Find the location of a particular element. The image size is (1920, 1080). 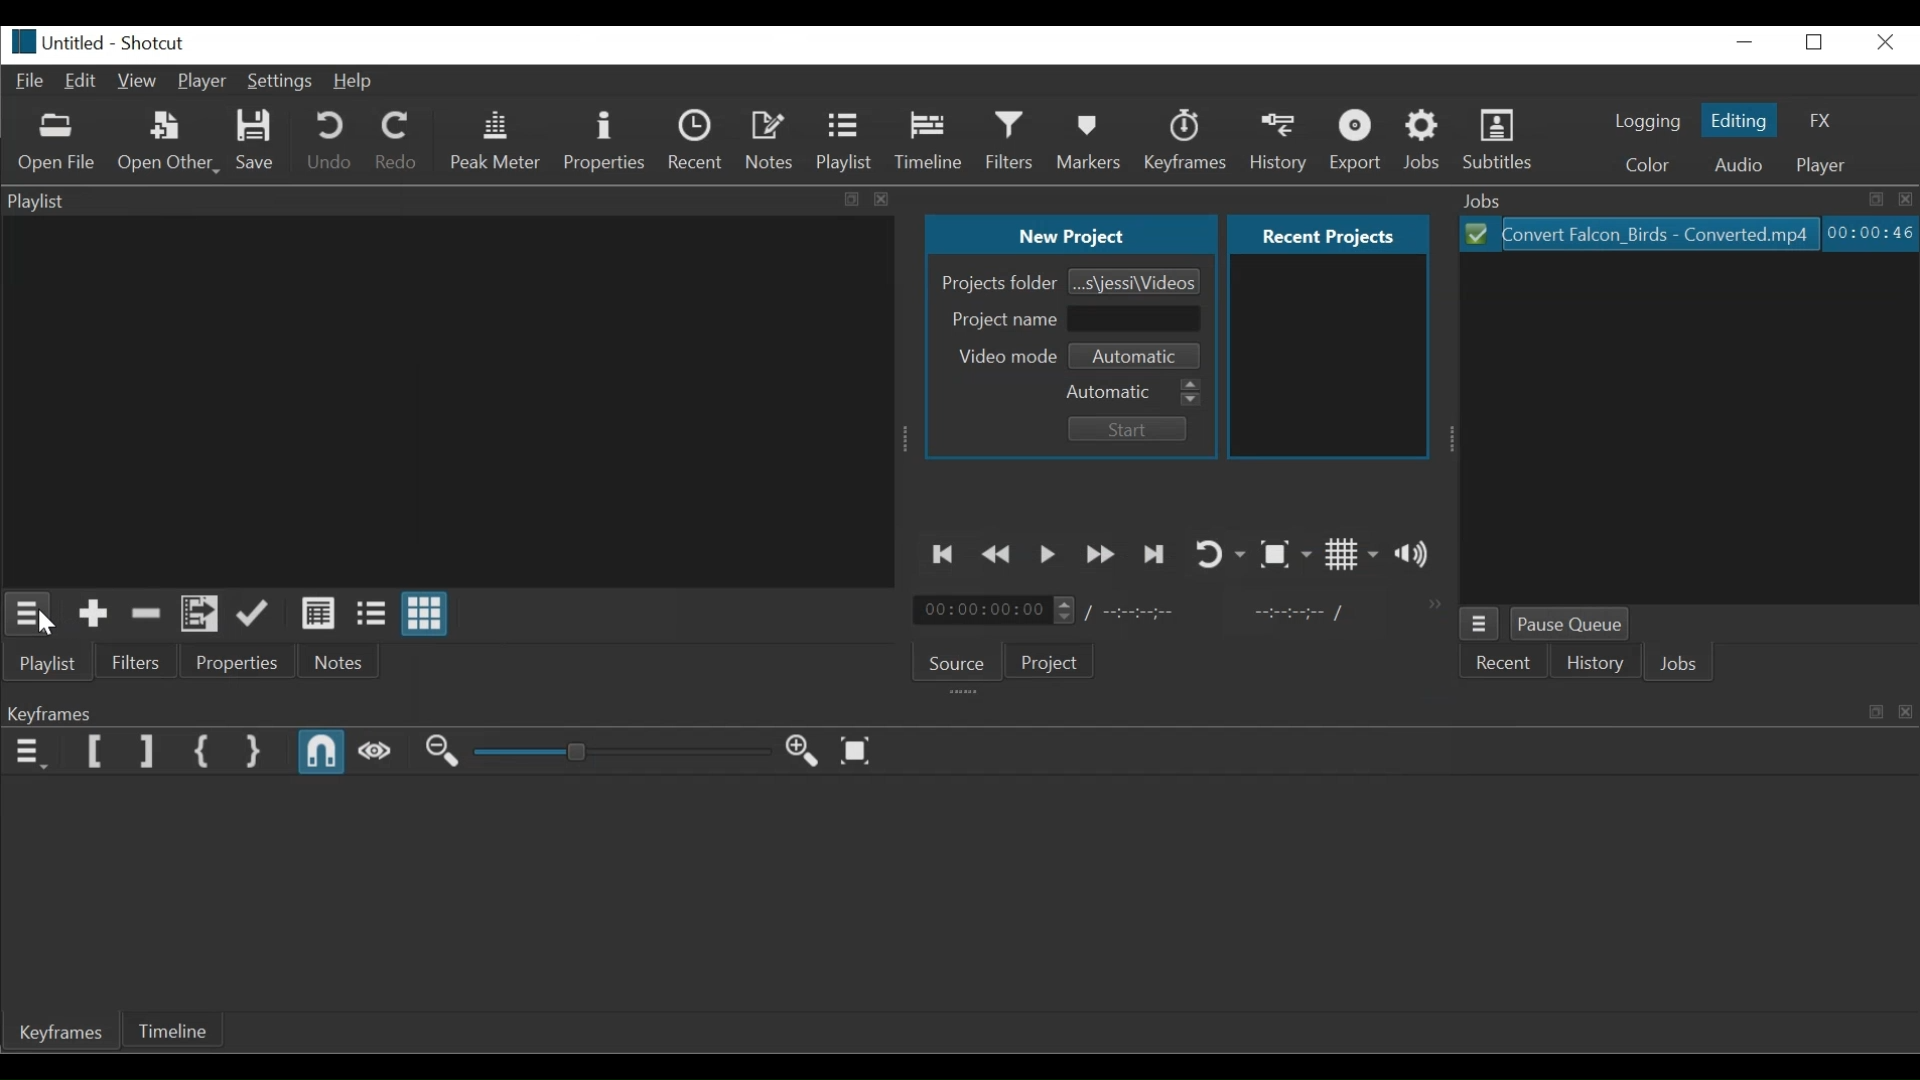

Properties is located at coordinates (239, 660).